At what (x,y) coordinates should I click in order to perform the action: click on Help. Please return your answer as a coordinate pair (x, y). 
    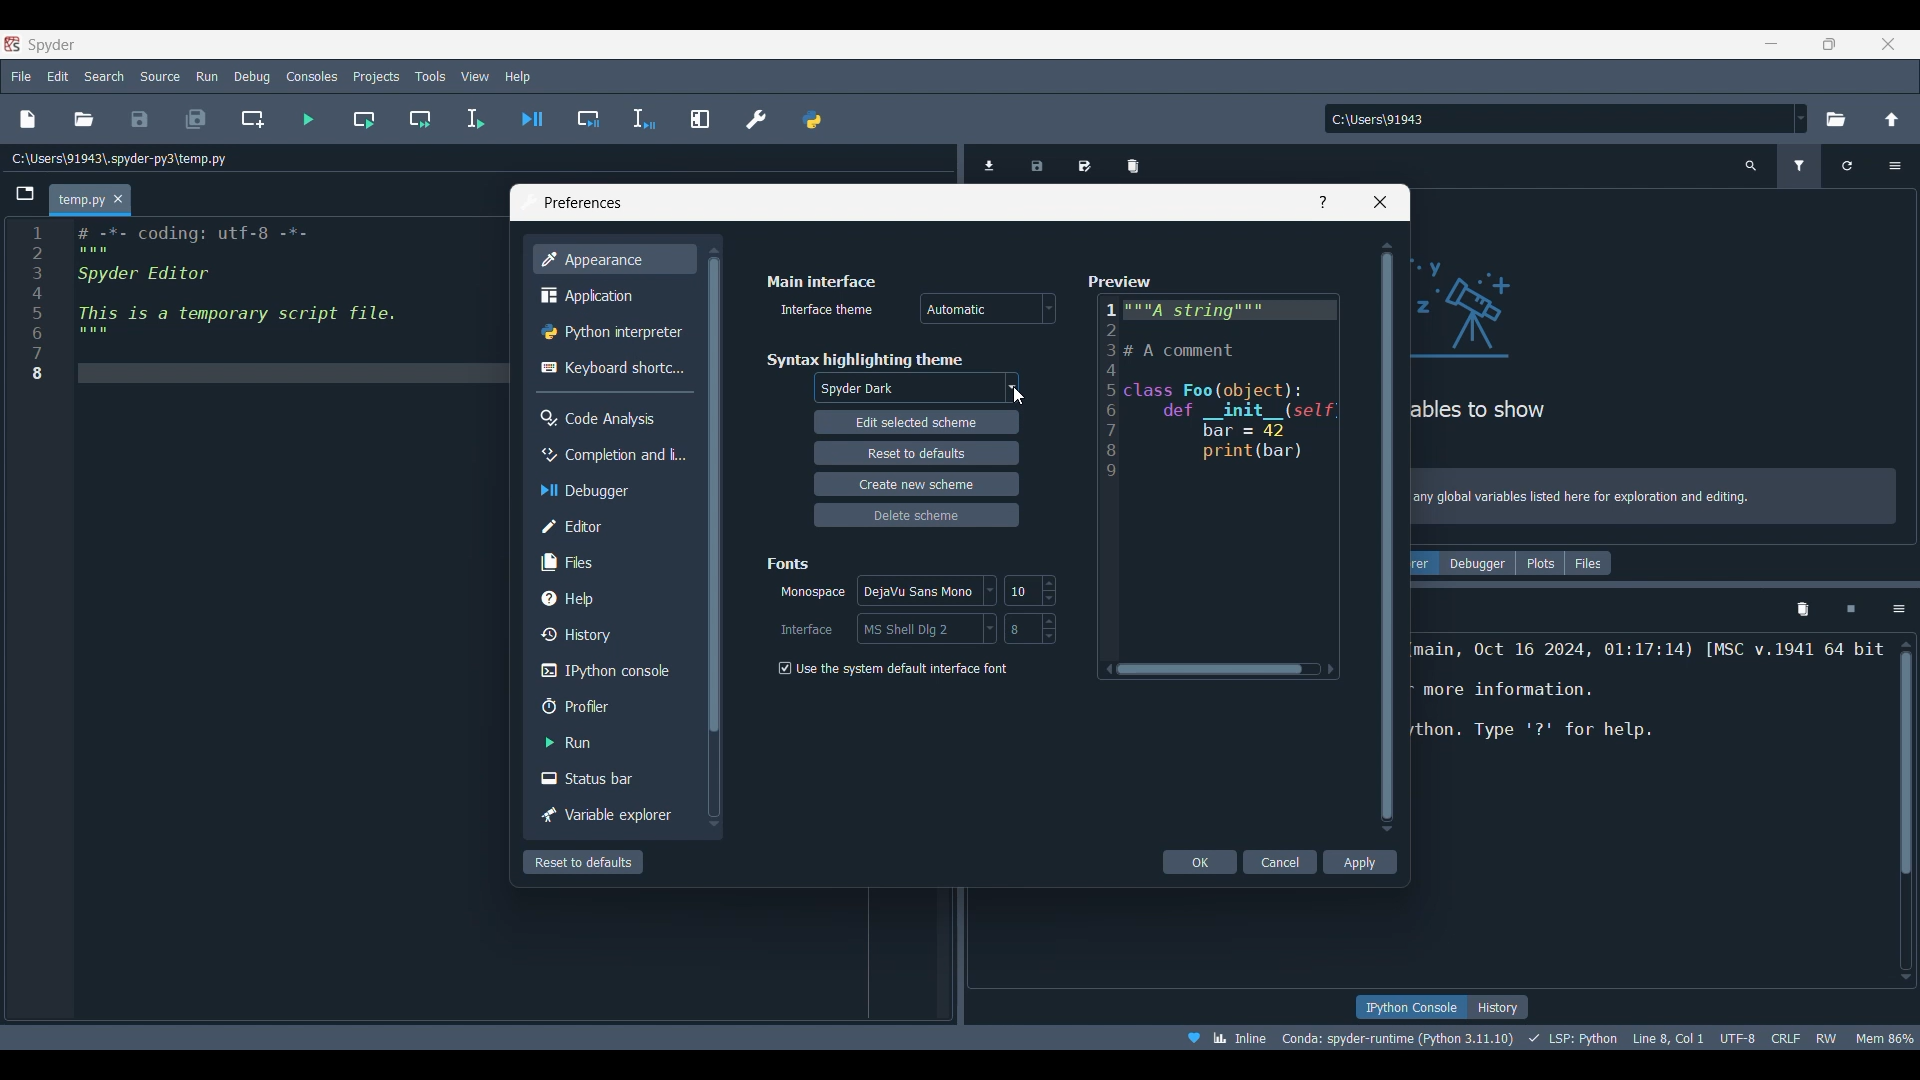
    Looking at the image, I should click on (1323, 202).